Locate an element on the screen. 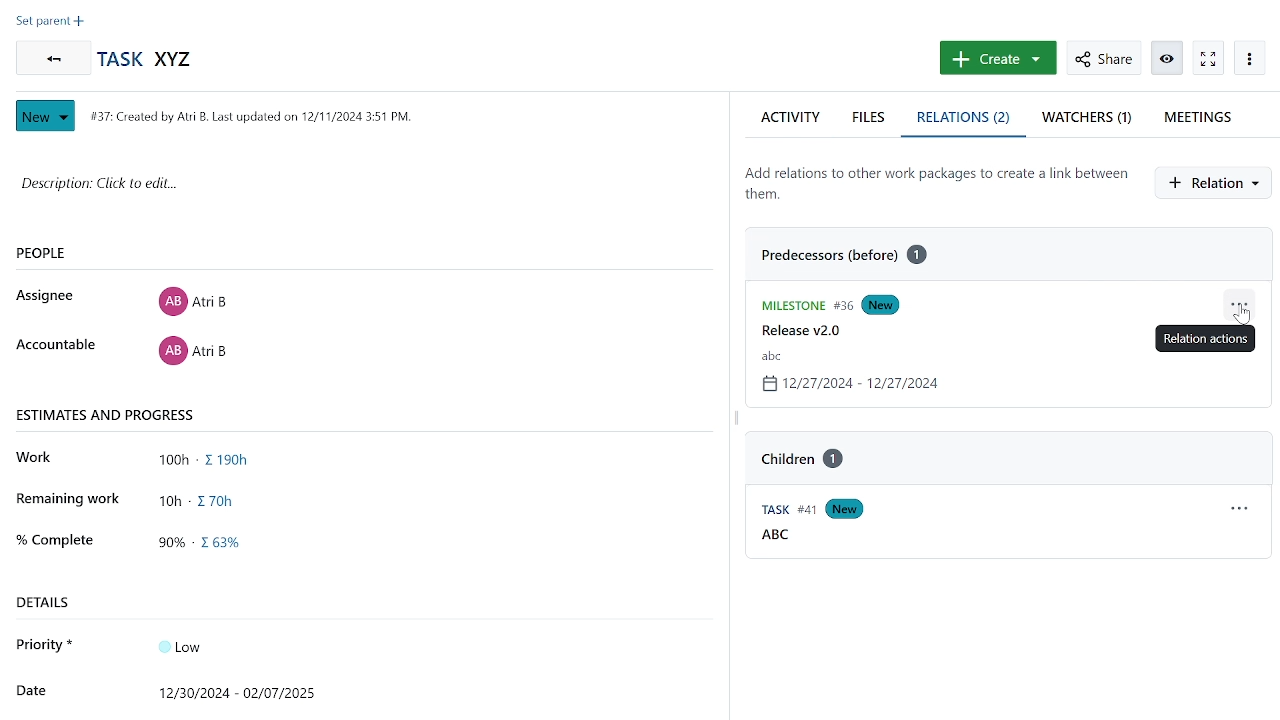 The height and width of the screenshot is (720, 1280). release v2.0 is located at coordinates (798, 331).